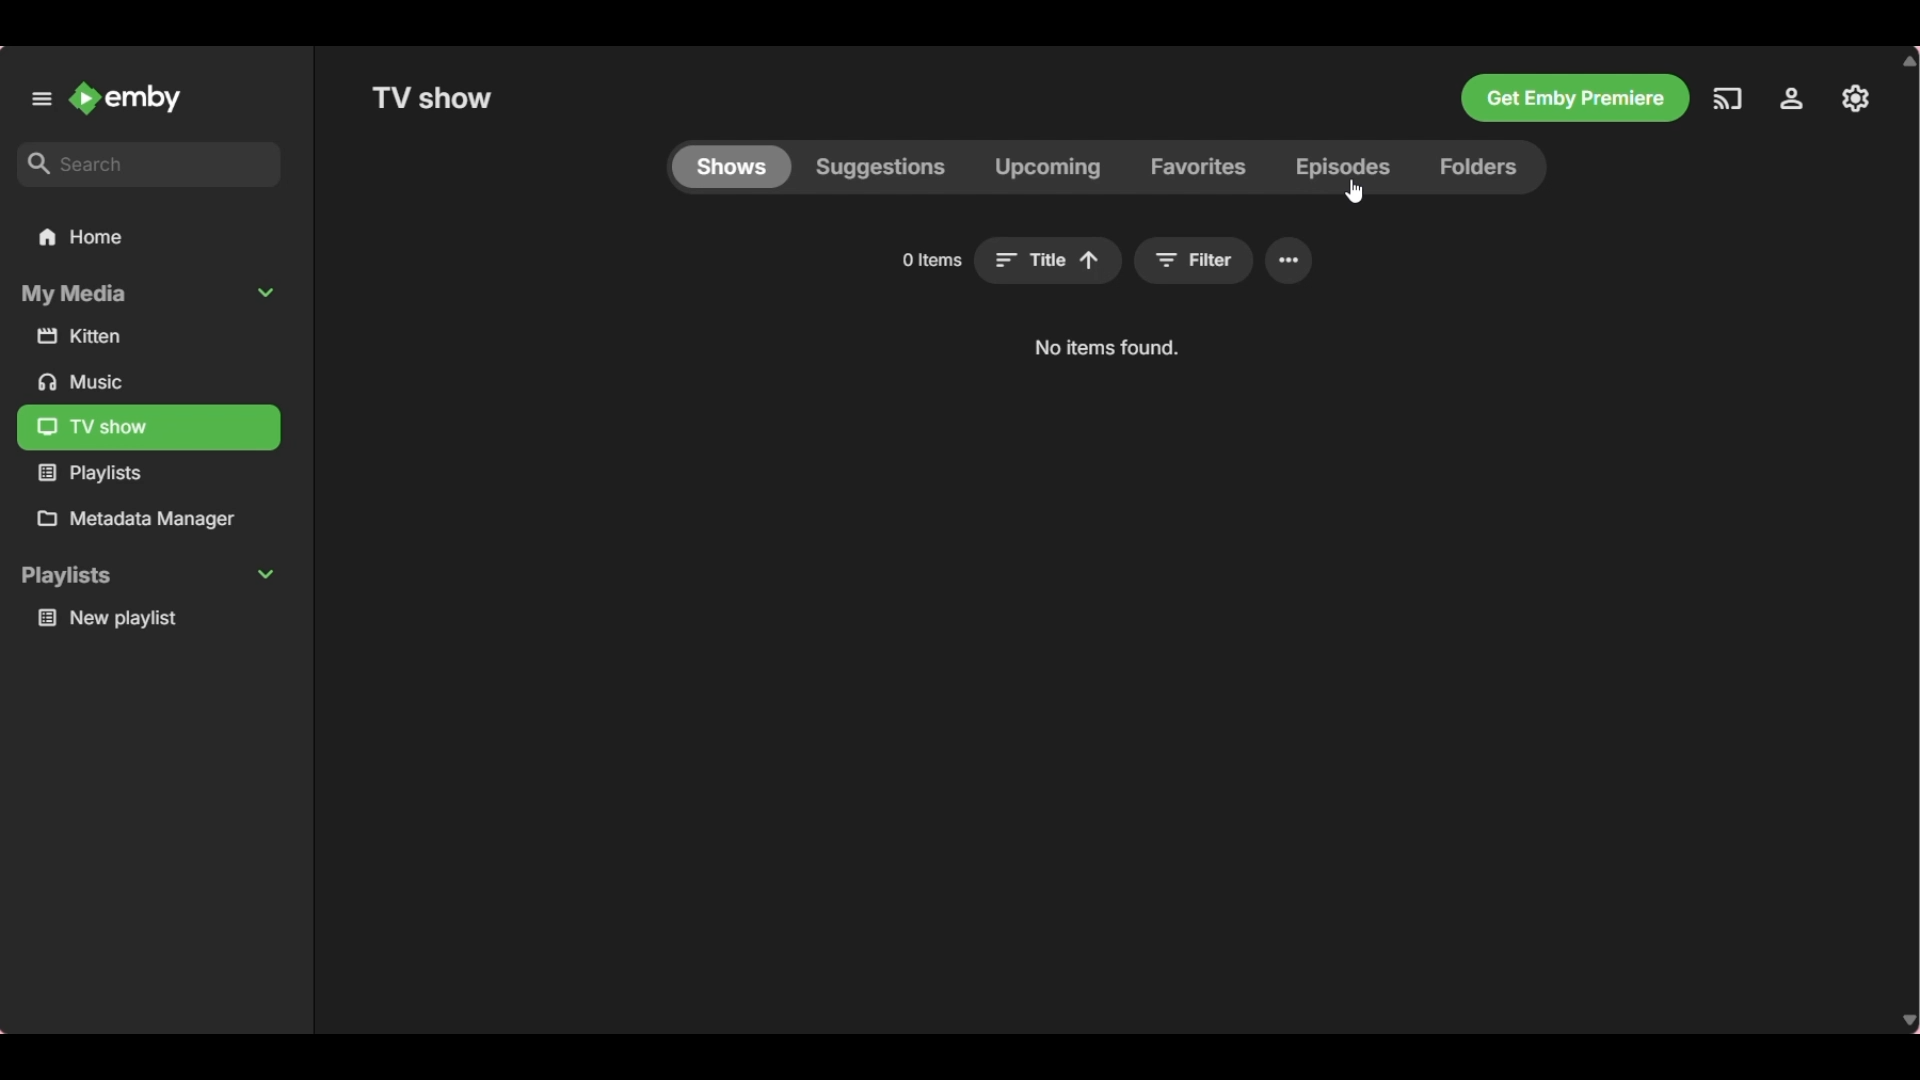 The image size is (1920, 1080). Describe the element at coordinates (154, 619) in the screenshot. I see `Playlist under Playlists section` at that location.